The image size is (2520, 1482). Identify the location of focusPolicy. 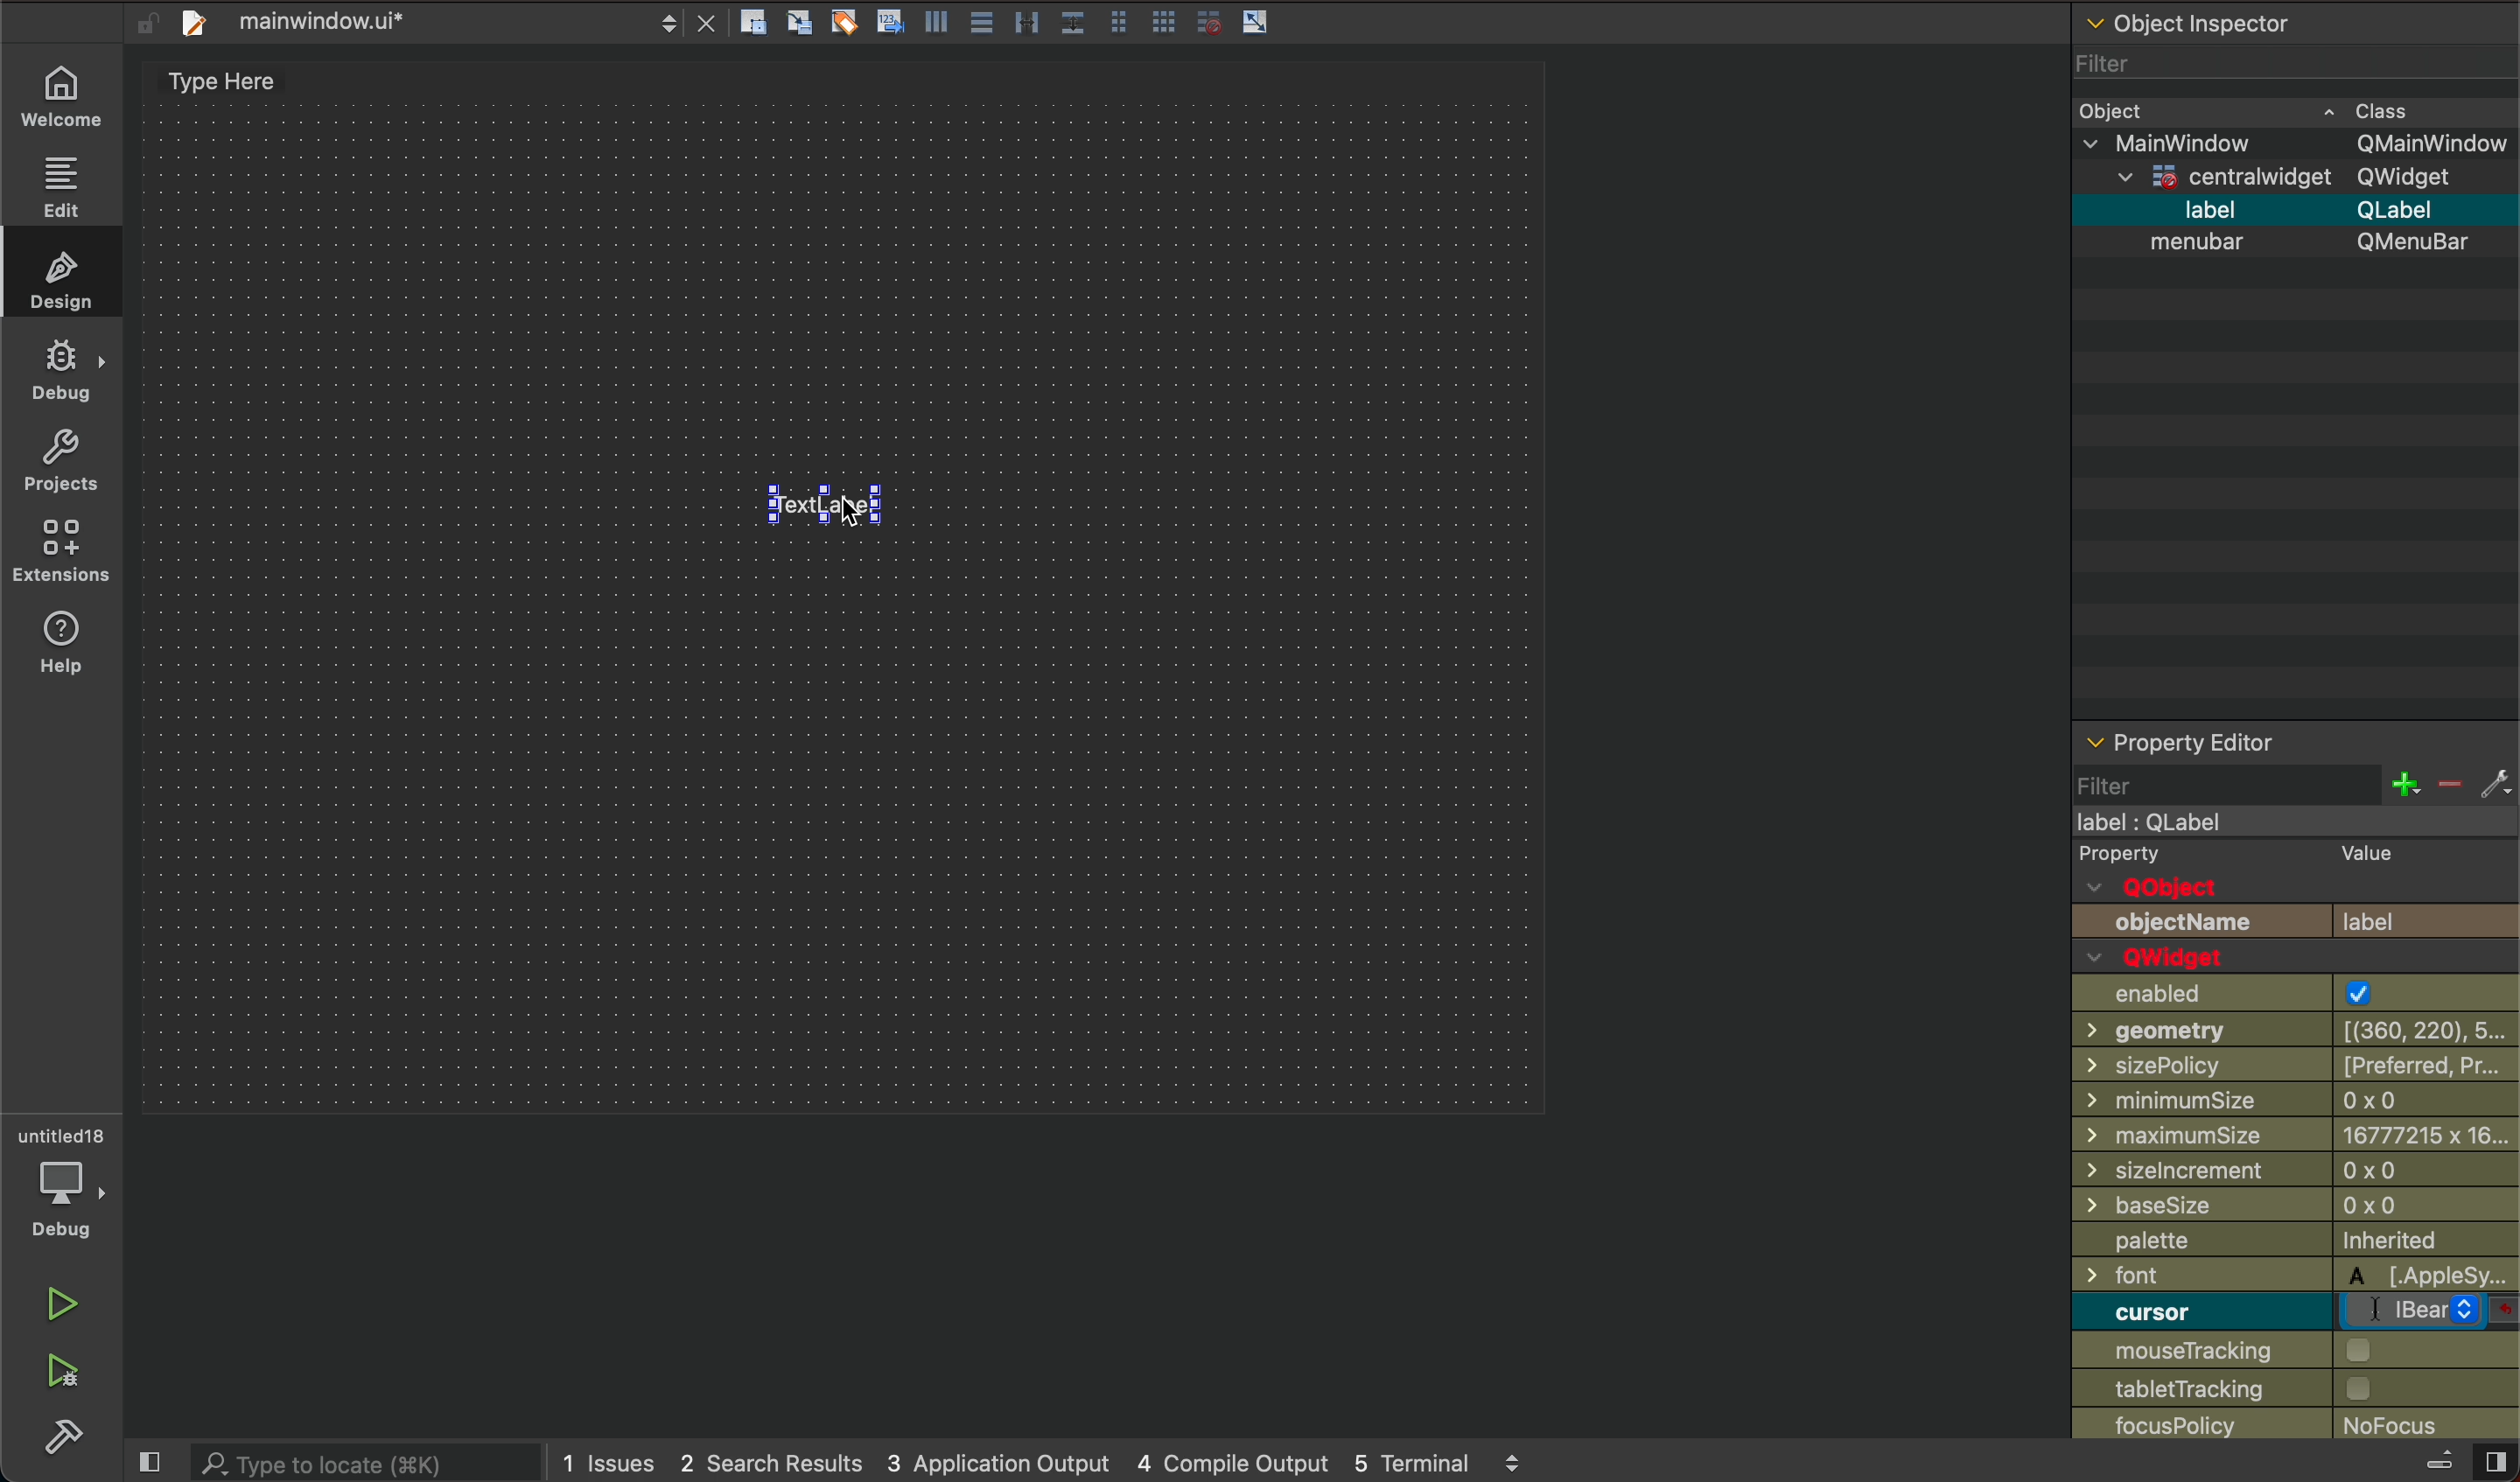
(2199, 1424).